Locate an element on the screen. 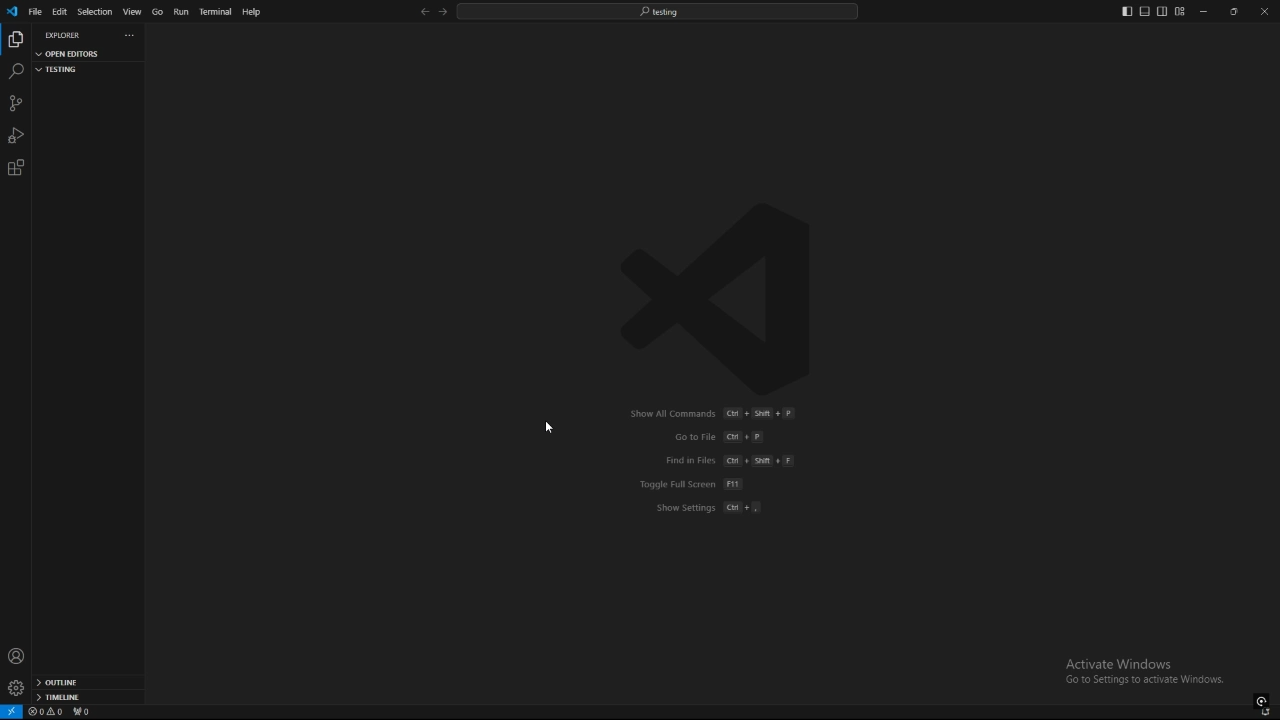 The width and height of the screenshot is (1280, 720). view is located at coordinates (132, 12).